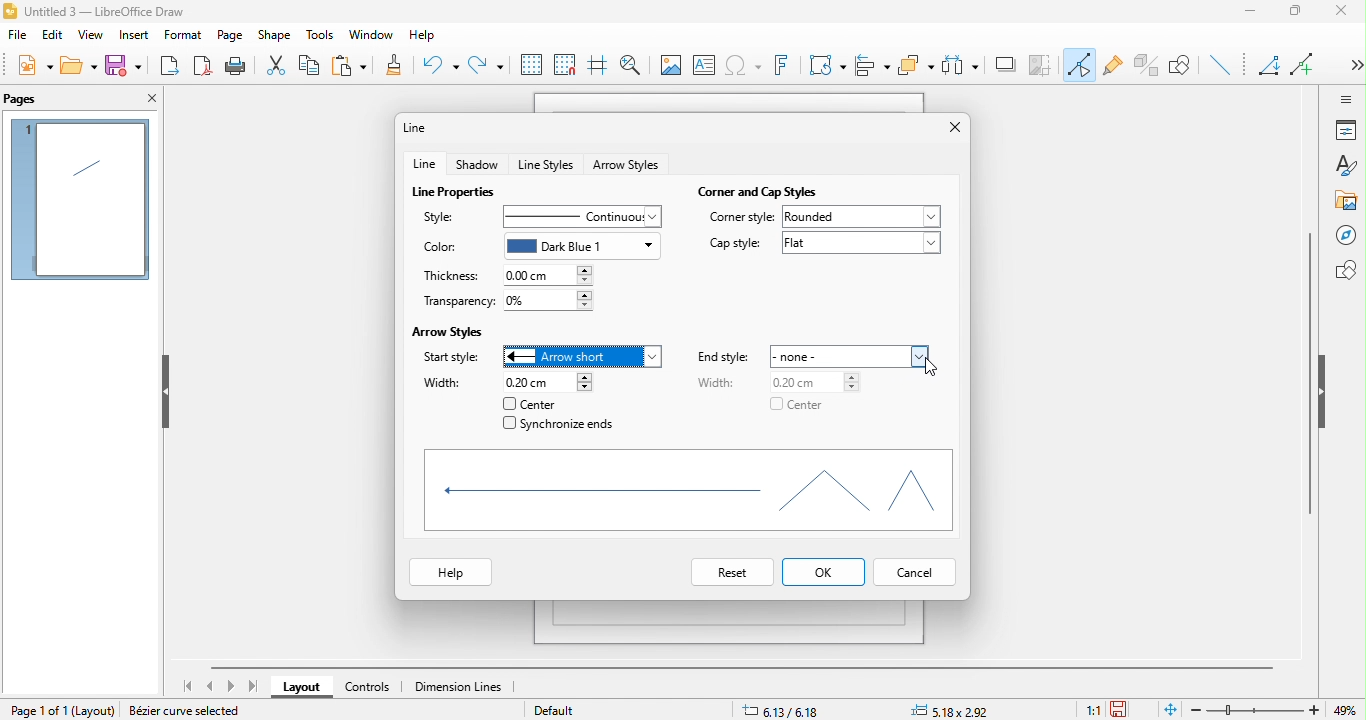 This screenshot has width=1366, height=720. What do you see at coordinates (1345, 270) in the screenshot?
I see `shapes` at bounding box center [1345, 270].